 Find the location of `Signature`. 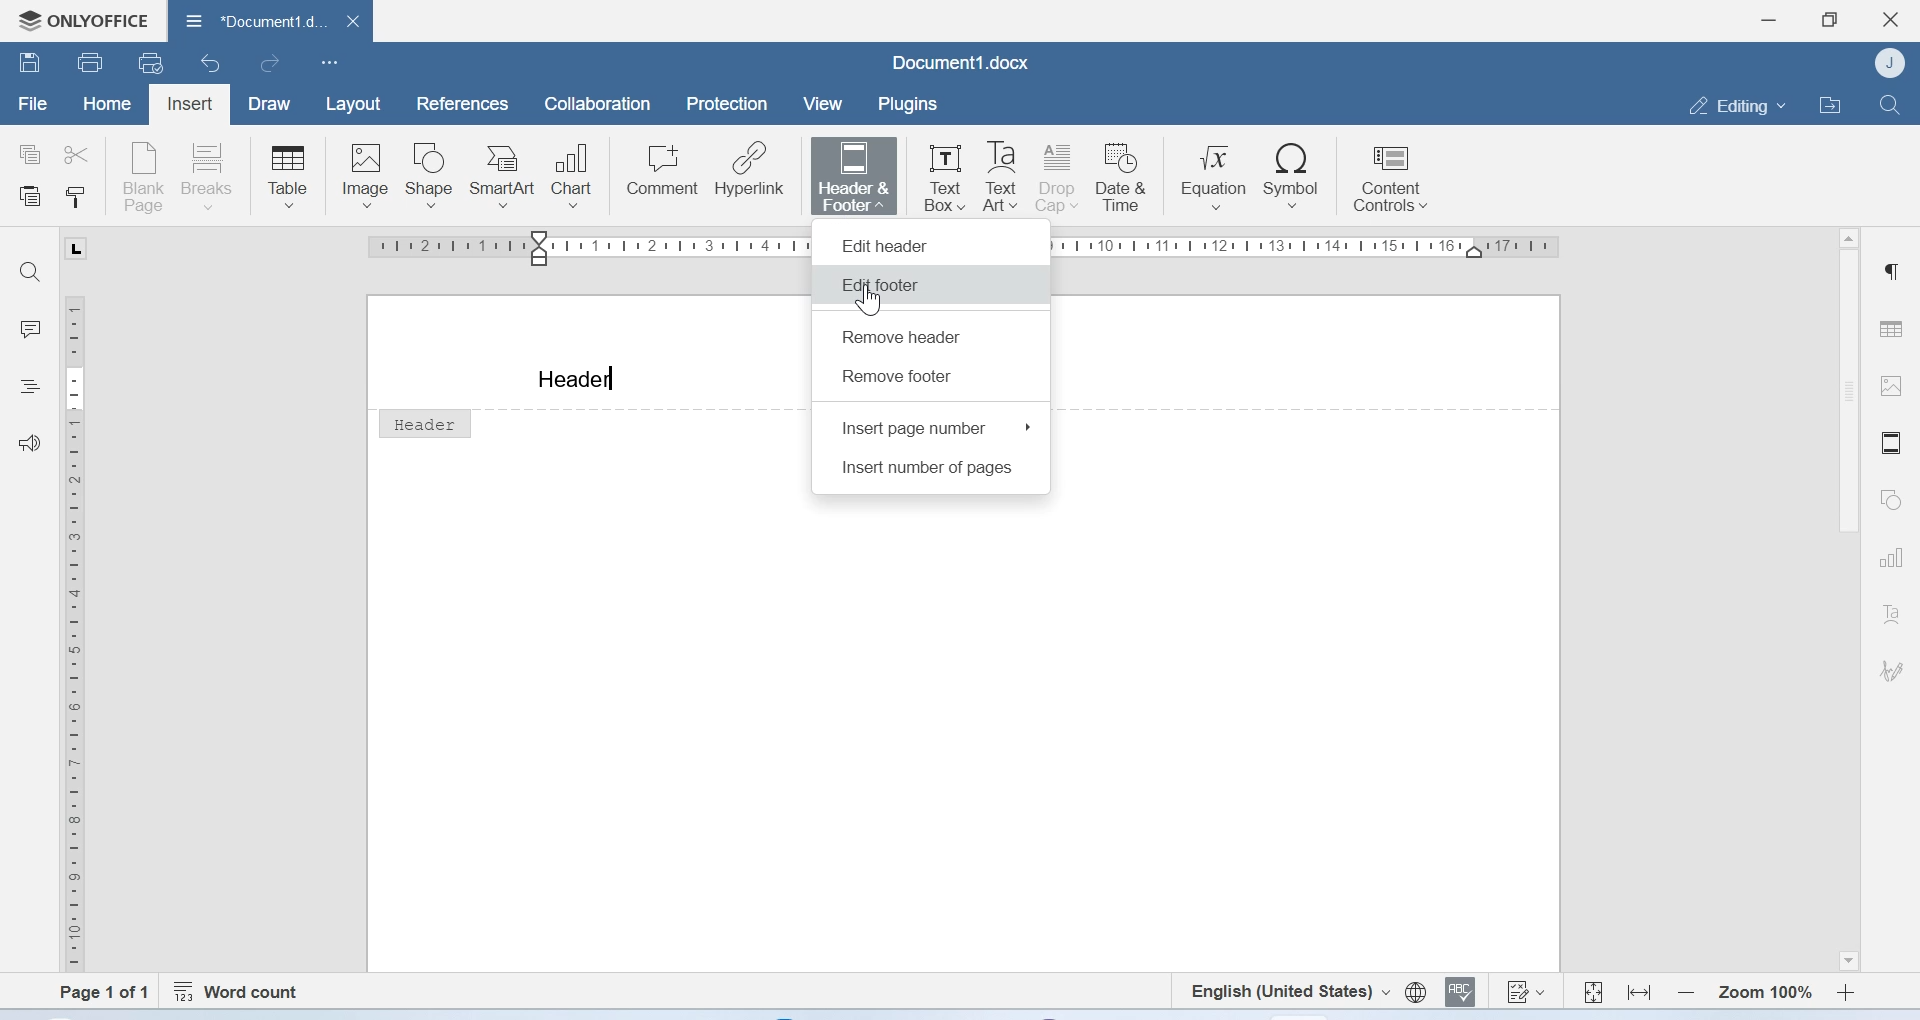

Signature is located at coordinates (1890, 668).